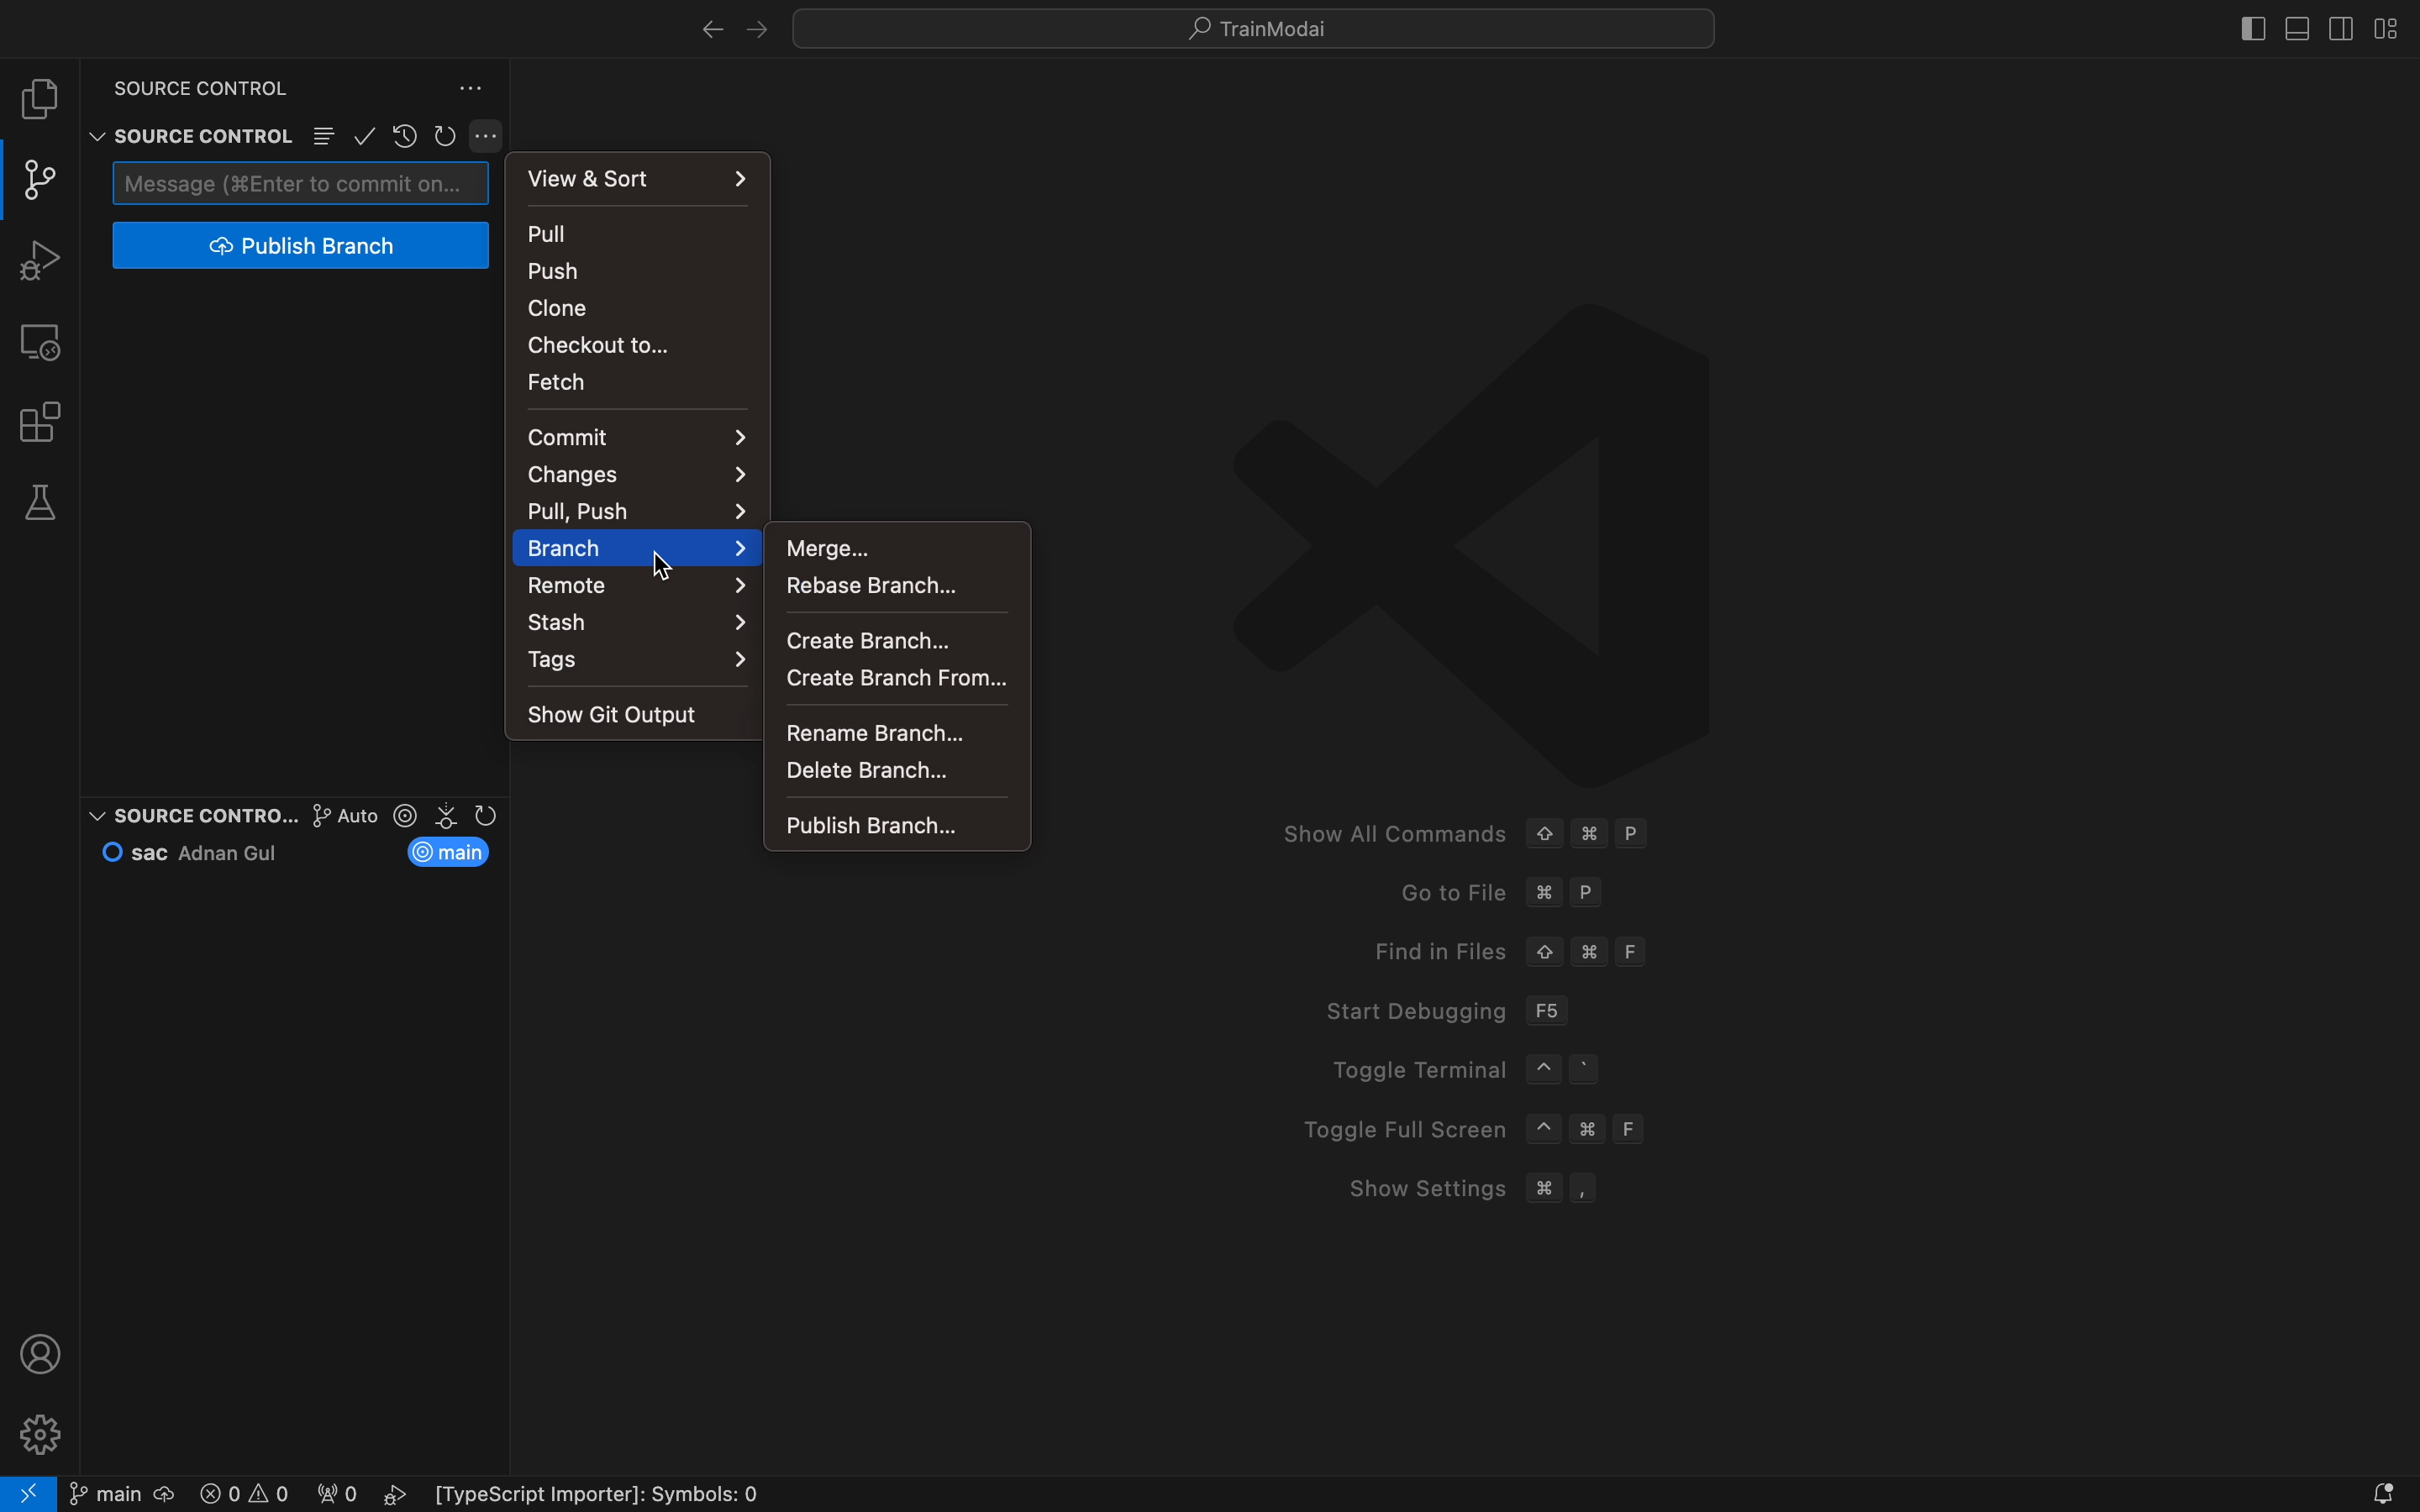 This screenshot has height=1512, width=2420. I want to click on toggle primary bar, so click(2300, 26).